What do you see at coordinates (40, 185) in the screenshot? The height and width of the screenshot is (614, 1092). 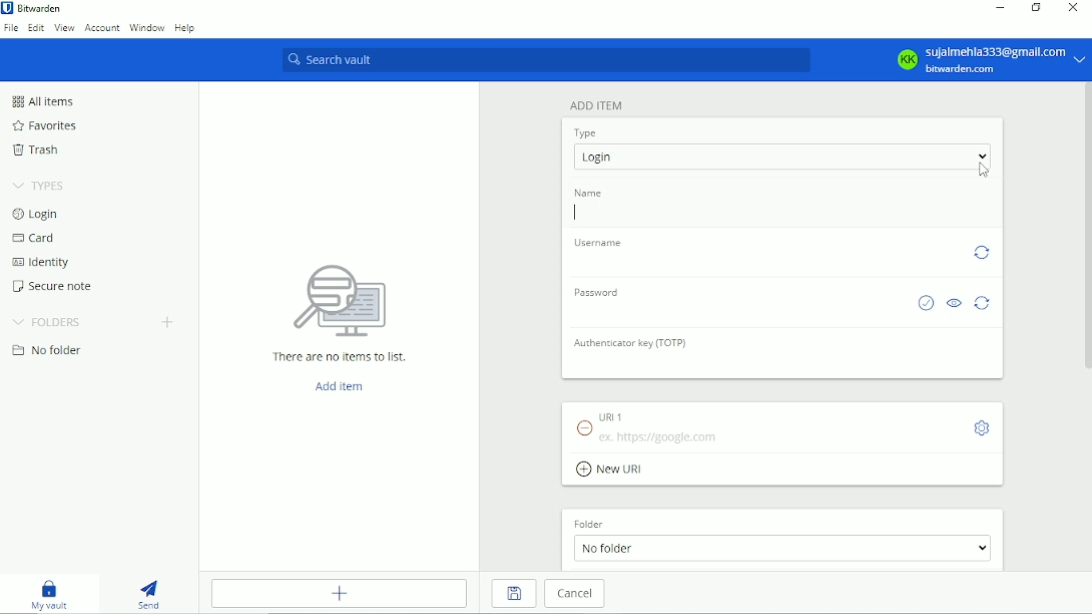 I see `Types` at bounding box center [40, 185].